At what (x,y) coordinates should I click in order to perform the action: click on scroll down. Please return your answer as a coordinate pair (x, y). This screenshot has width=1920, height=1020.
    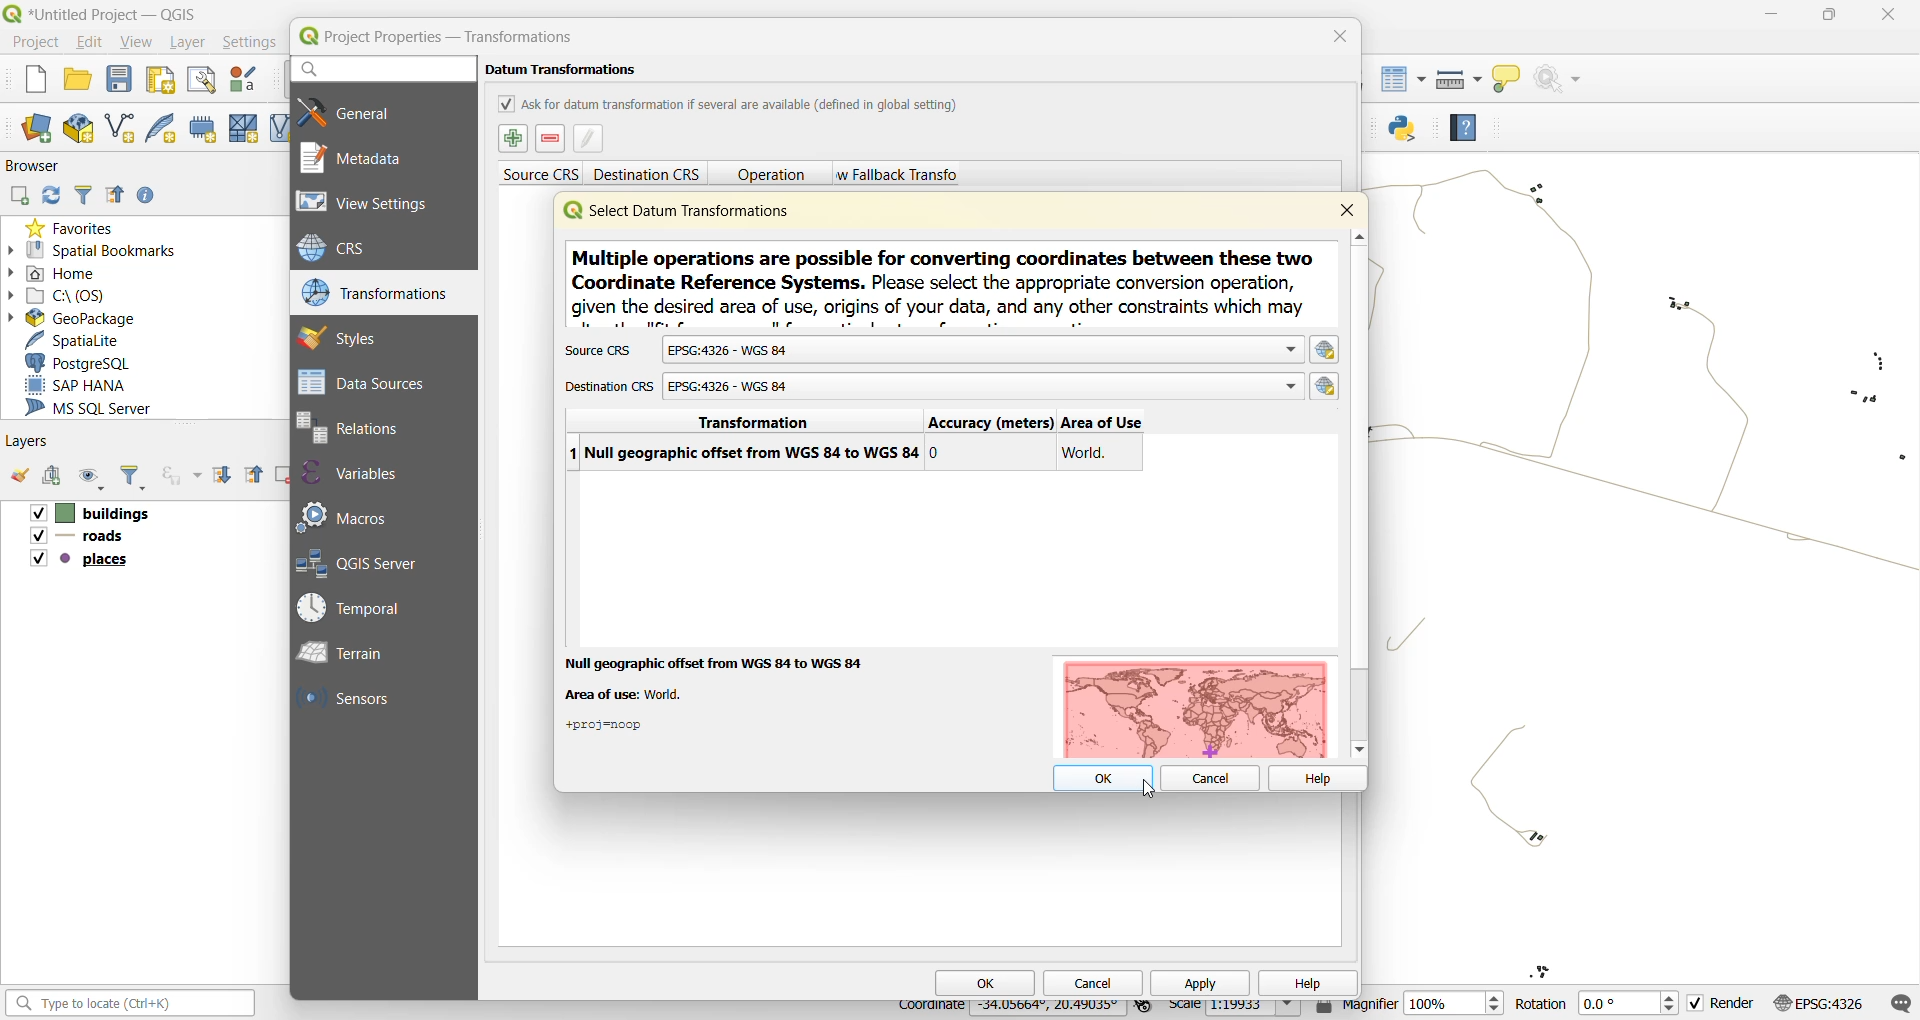
    Looking at the image, I should click on (1360, 749).